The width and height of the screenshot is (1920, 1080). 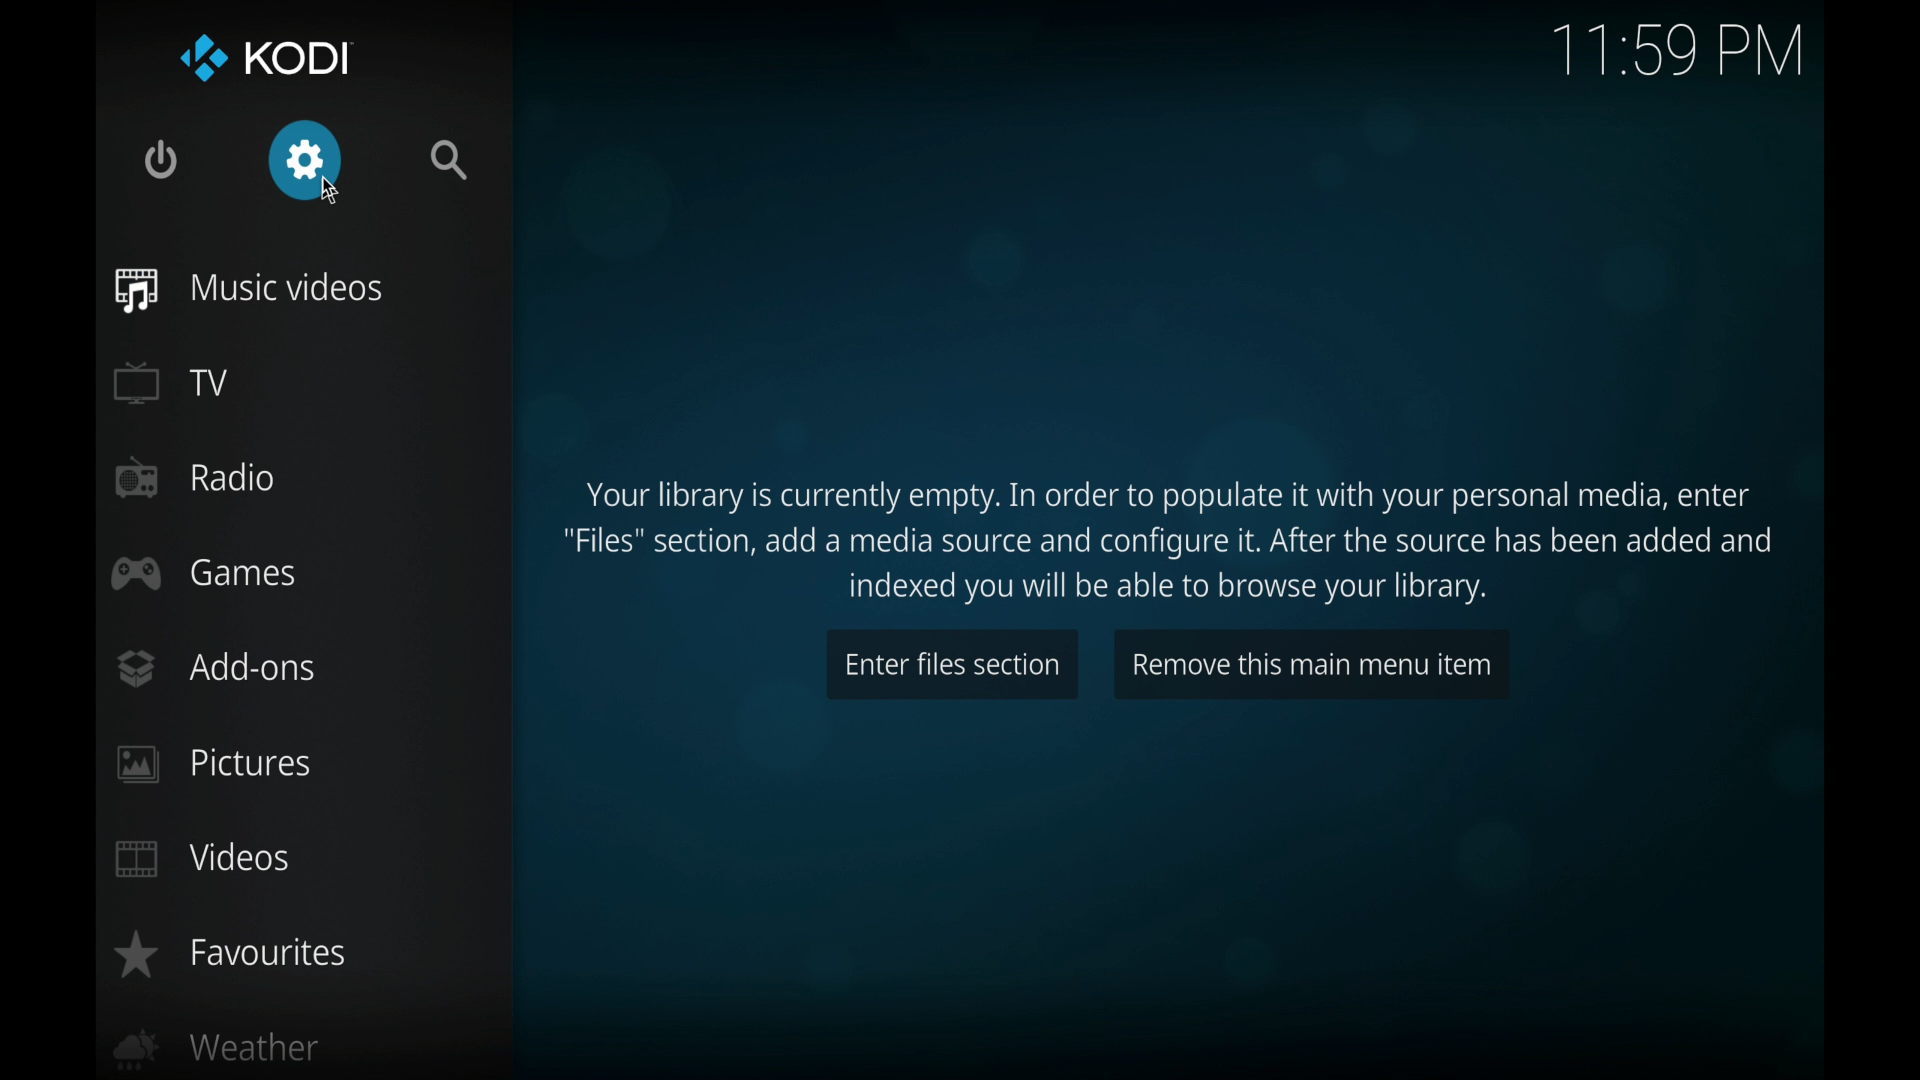 What do you see at coordinates (215, 669) in the screenshot?
I see `add-ons` at bounding box center [215, 669].